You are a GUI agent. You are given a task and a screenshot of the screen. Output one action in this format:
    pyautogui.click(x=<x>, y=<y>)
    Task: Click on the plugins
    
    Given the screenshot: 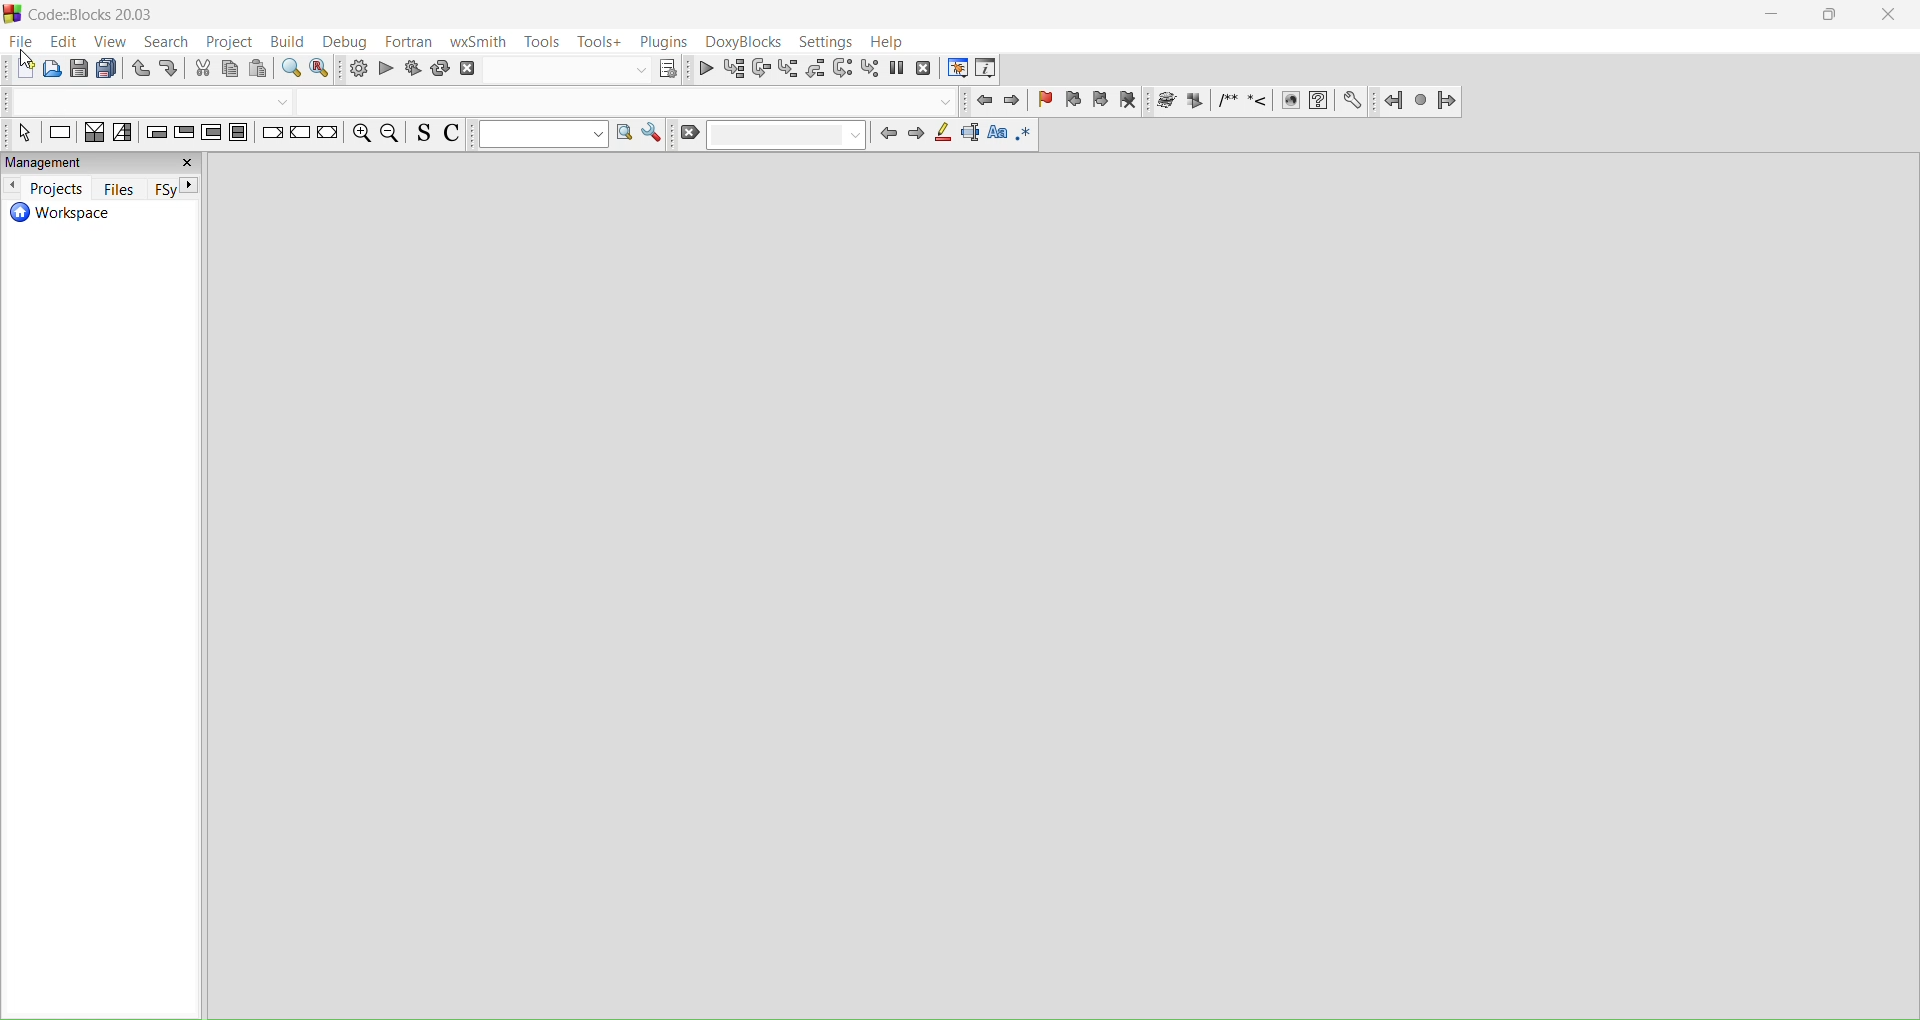 What is the action you would take?
    pyautogui.click(x=666, y=42)
    